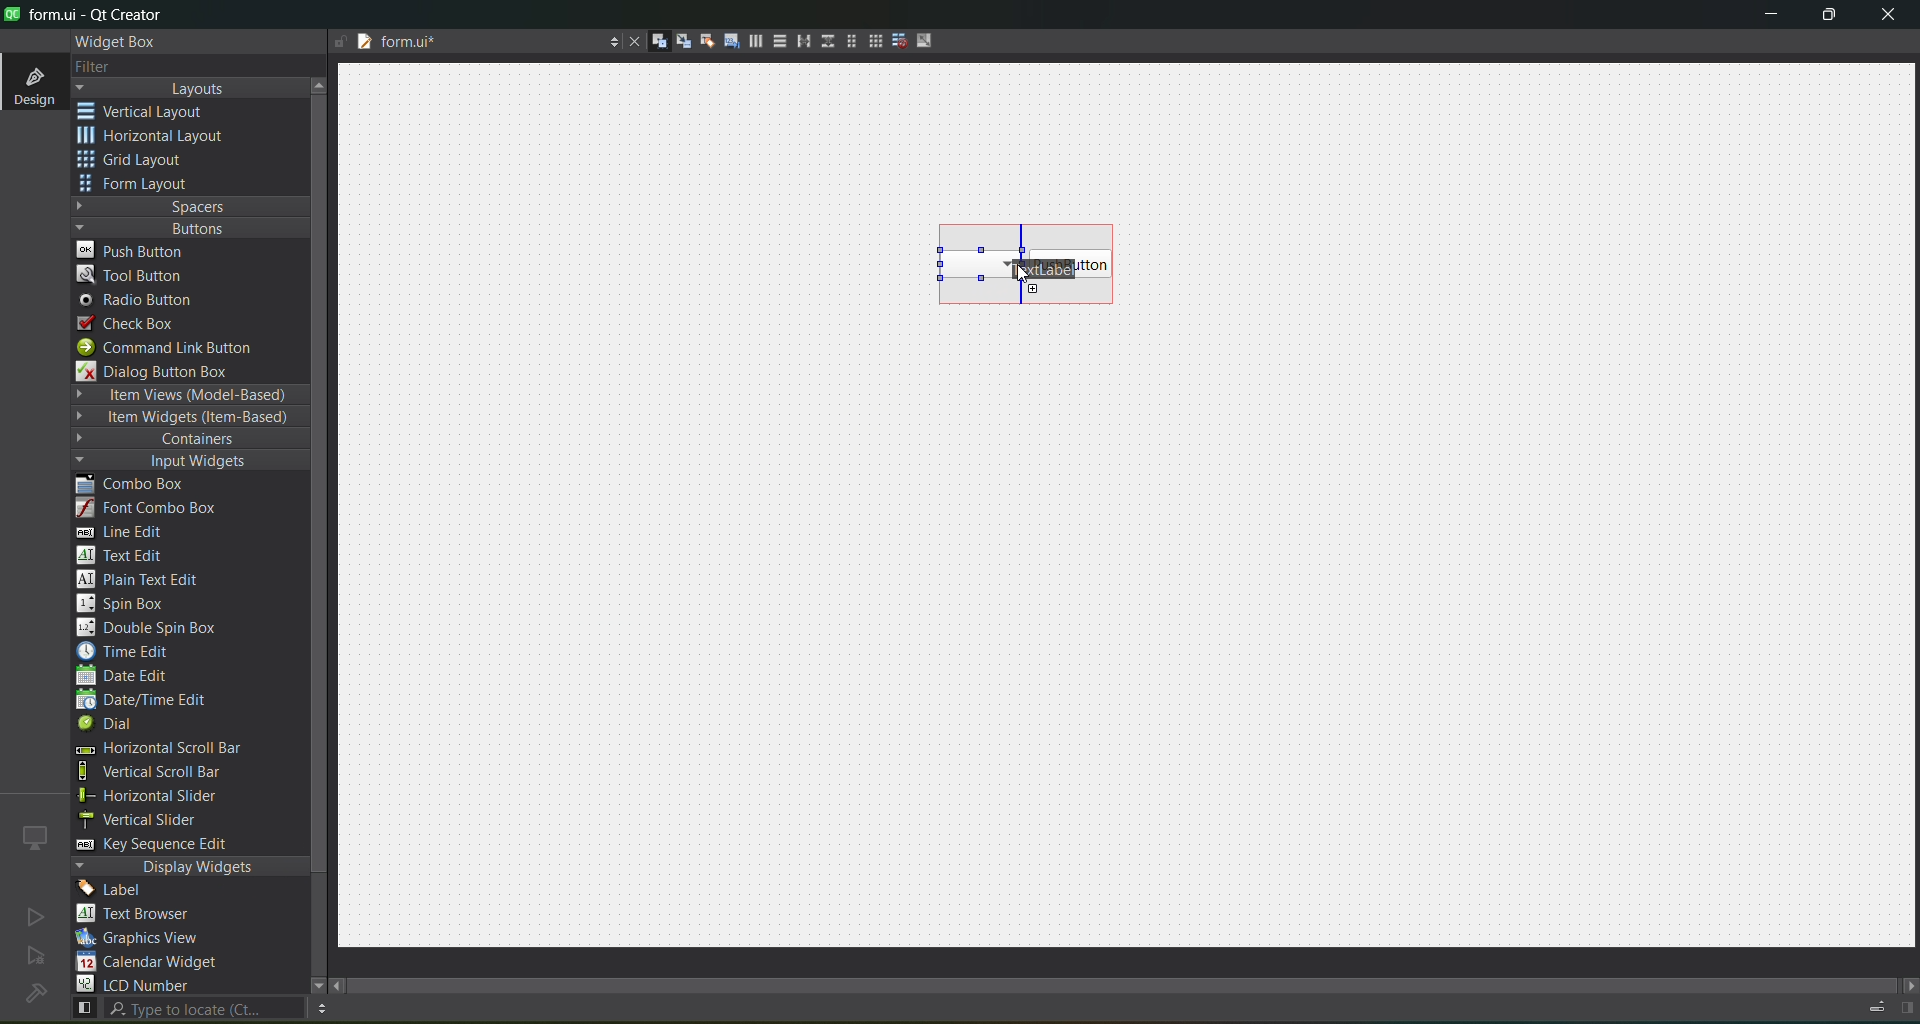  Describe the element at coordinates (154, 509) in the screenshot. I see `font combo box` at that location.